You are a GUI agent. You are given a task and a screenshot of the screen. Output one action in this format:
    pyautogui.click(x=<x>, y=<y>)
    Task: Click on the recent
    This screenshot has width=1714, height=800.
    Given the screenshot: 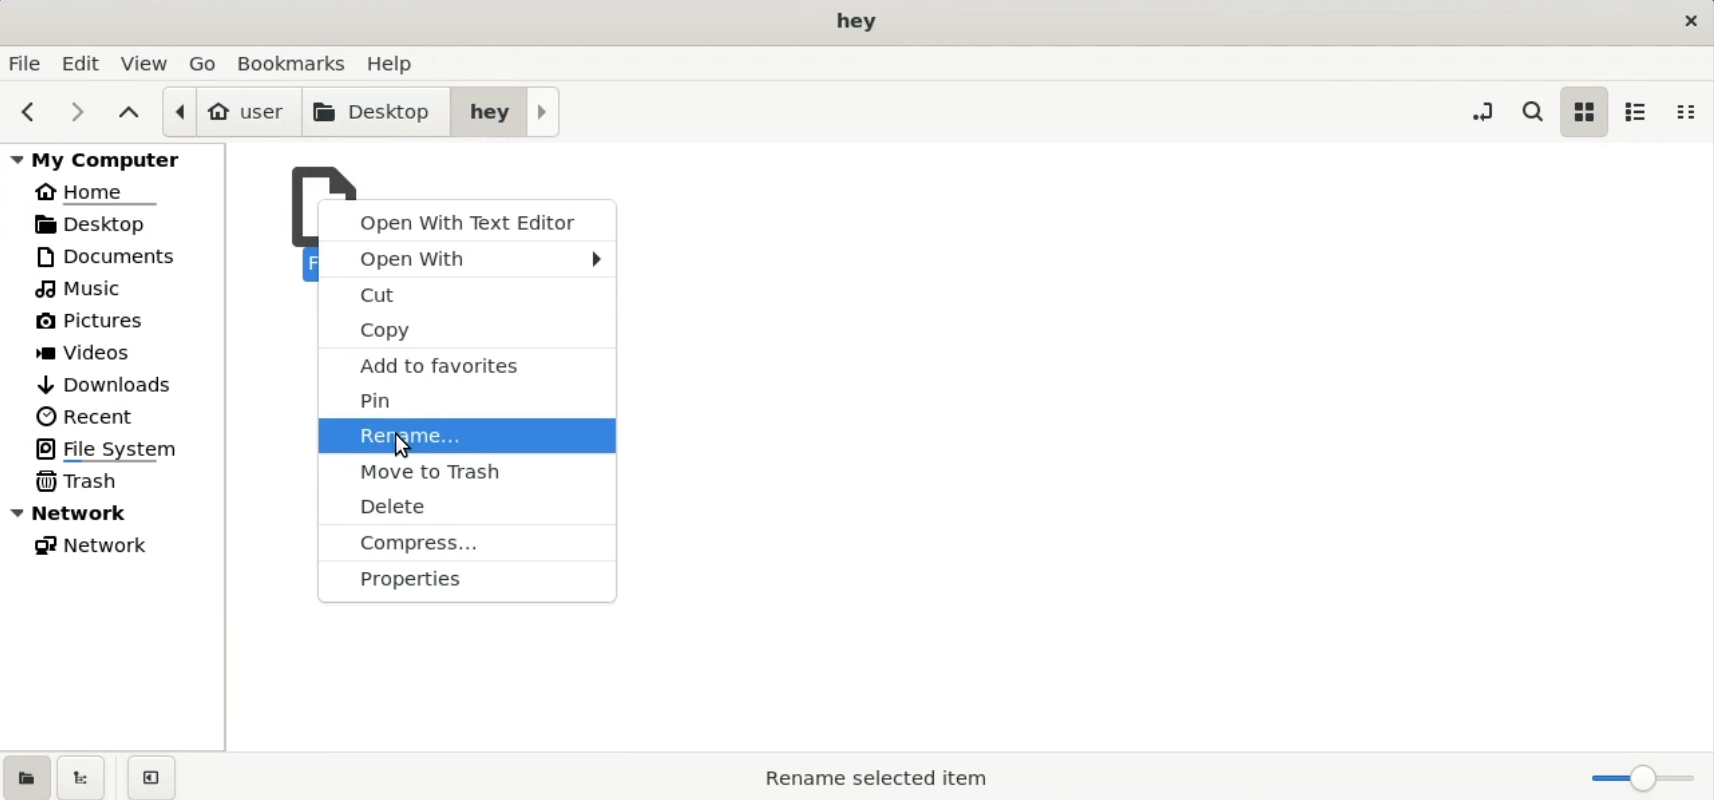 What is the action you would take?
    pyautogui.click(x=87, y=416)
    